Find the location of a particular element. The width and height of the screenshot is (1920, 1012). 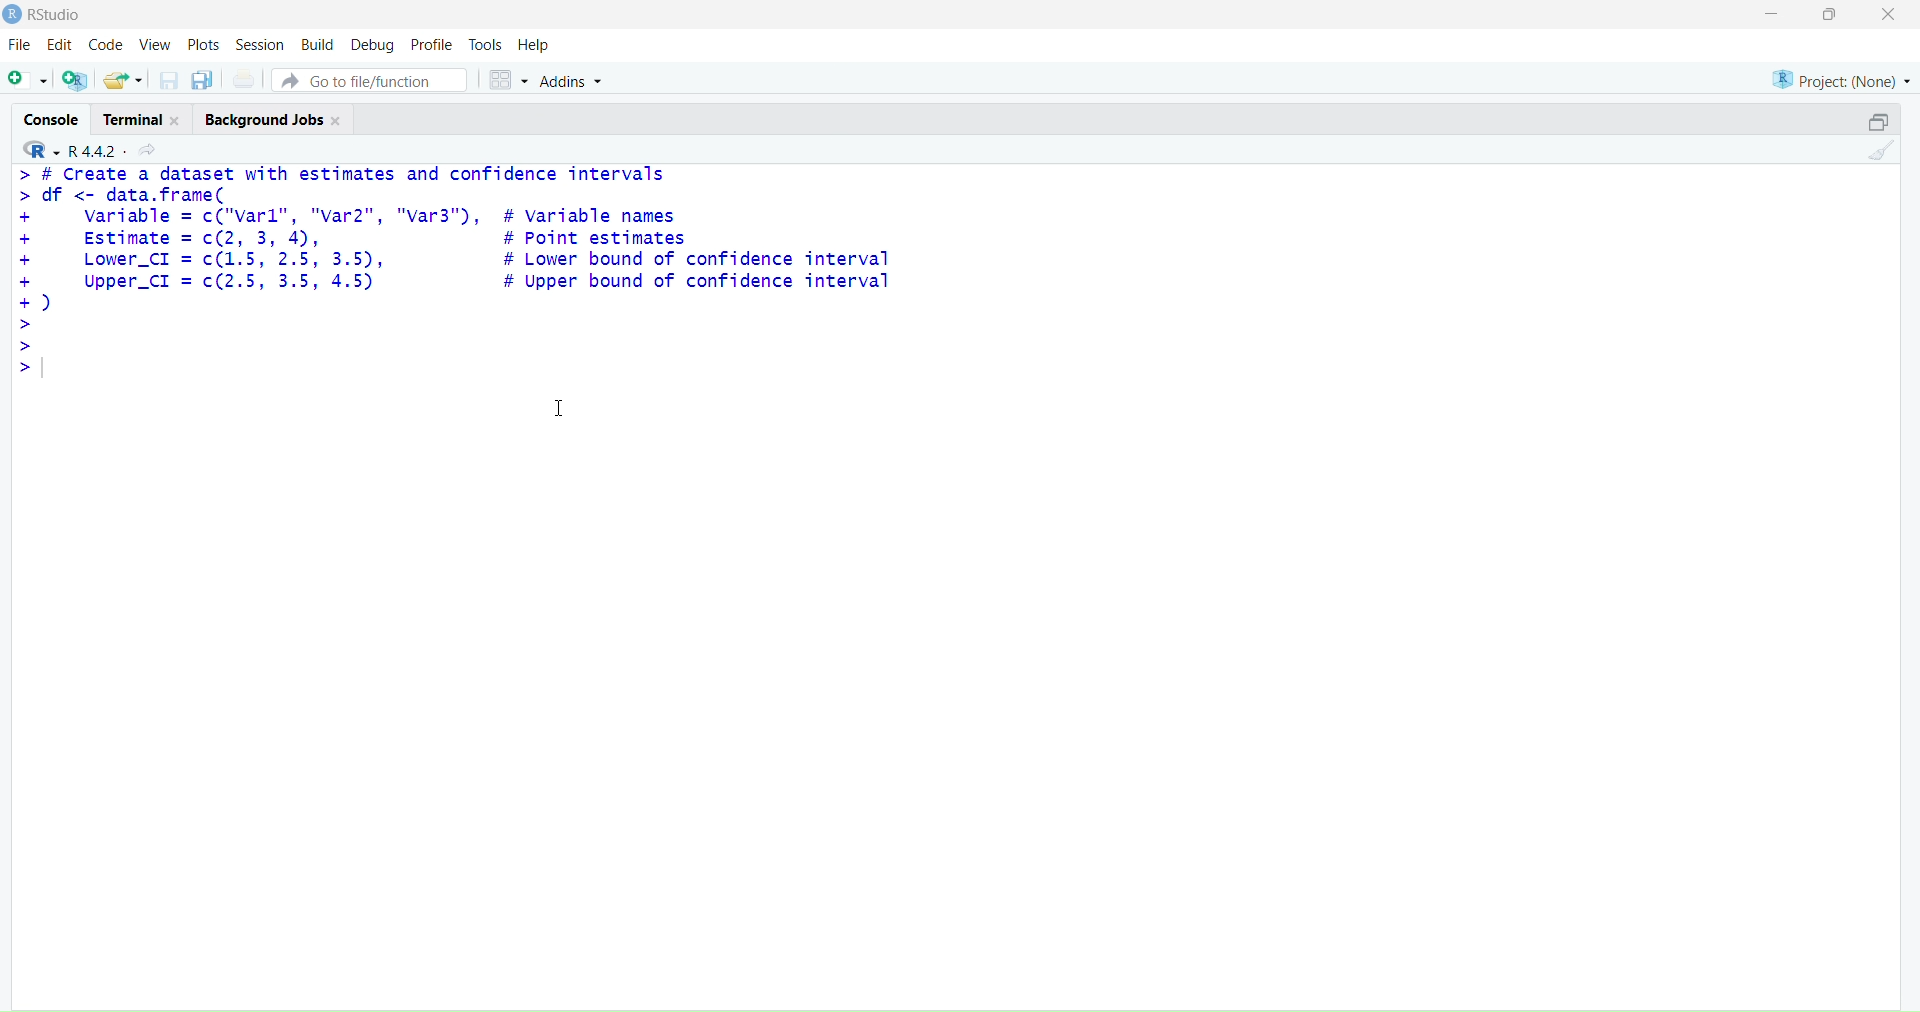

print is located at coordinates (243, 80).